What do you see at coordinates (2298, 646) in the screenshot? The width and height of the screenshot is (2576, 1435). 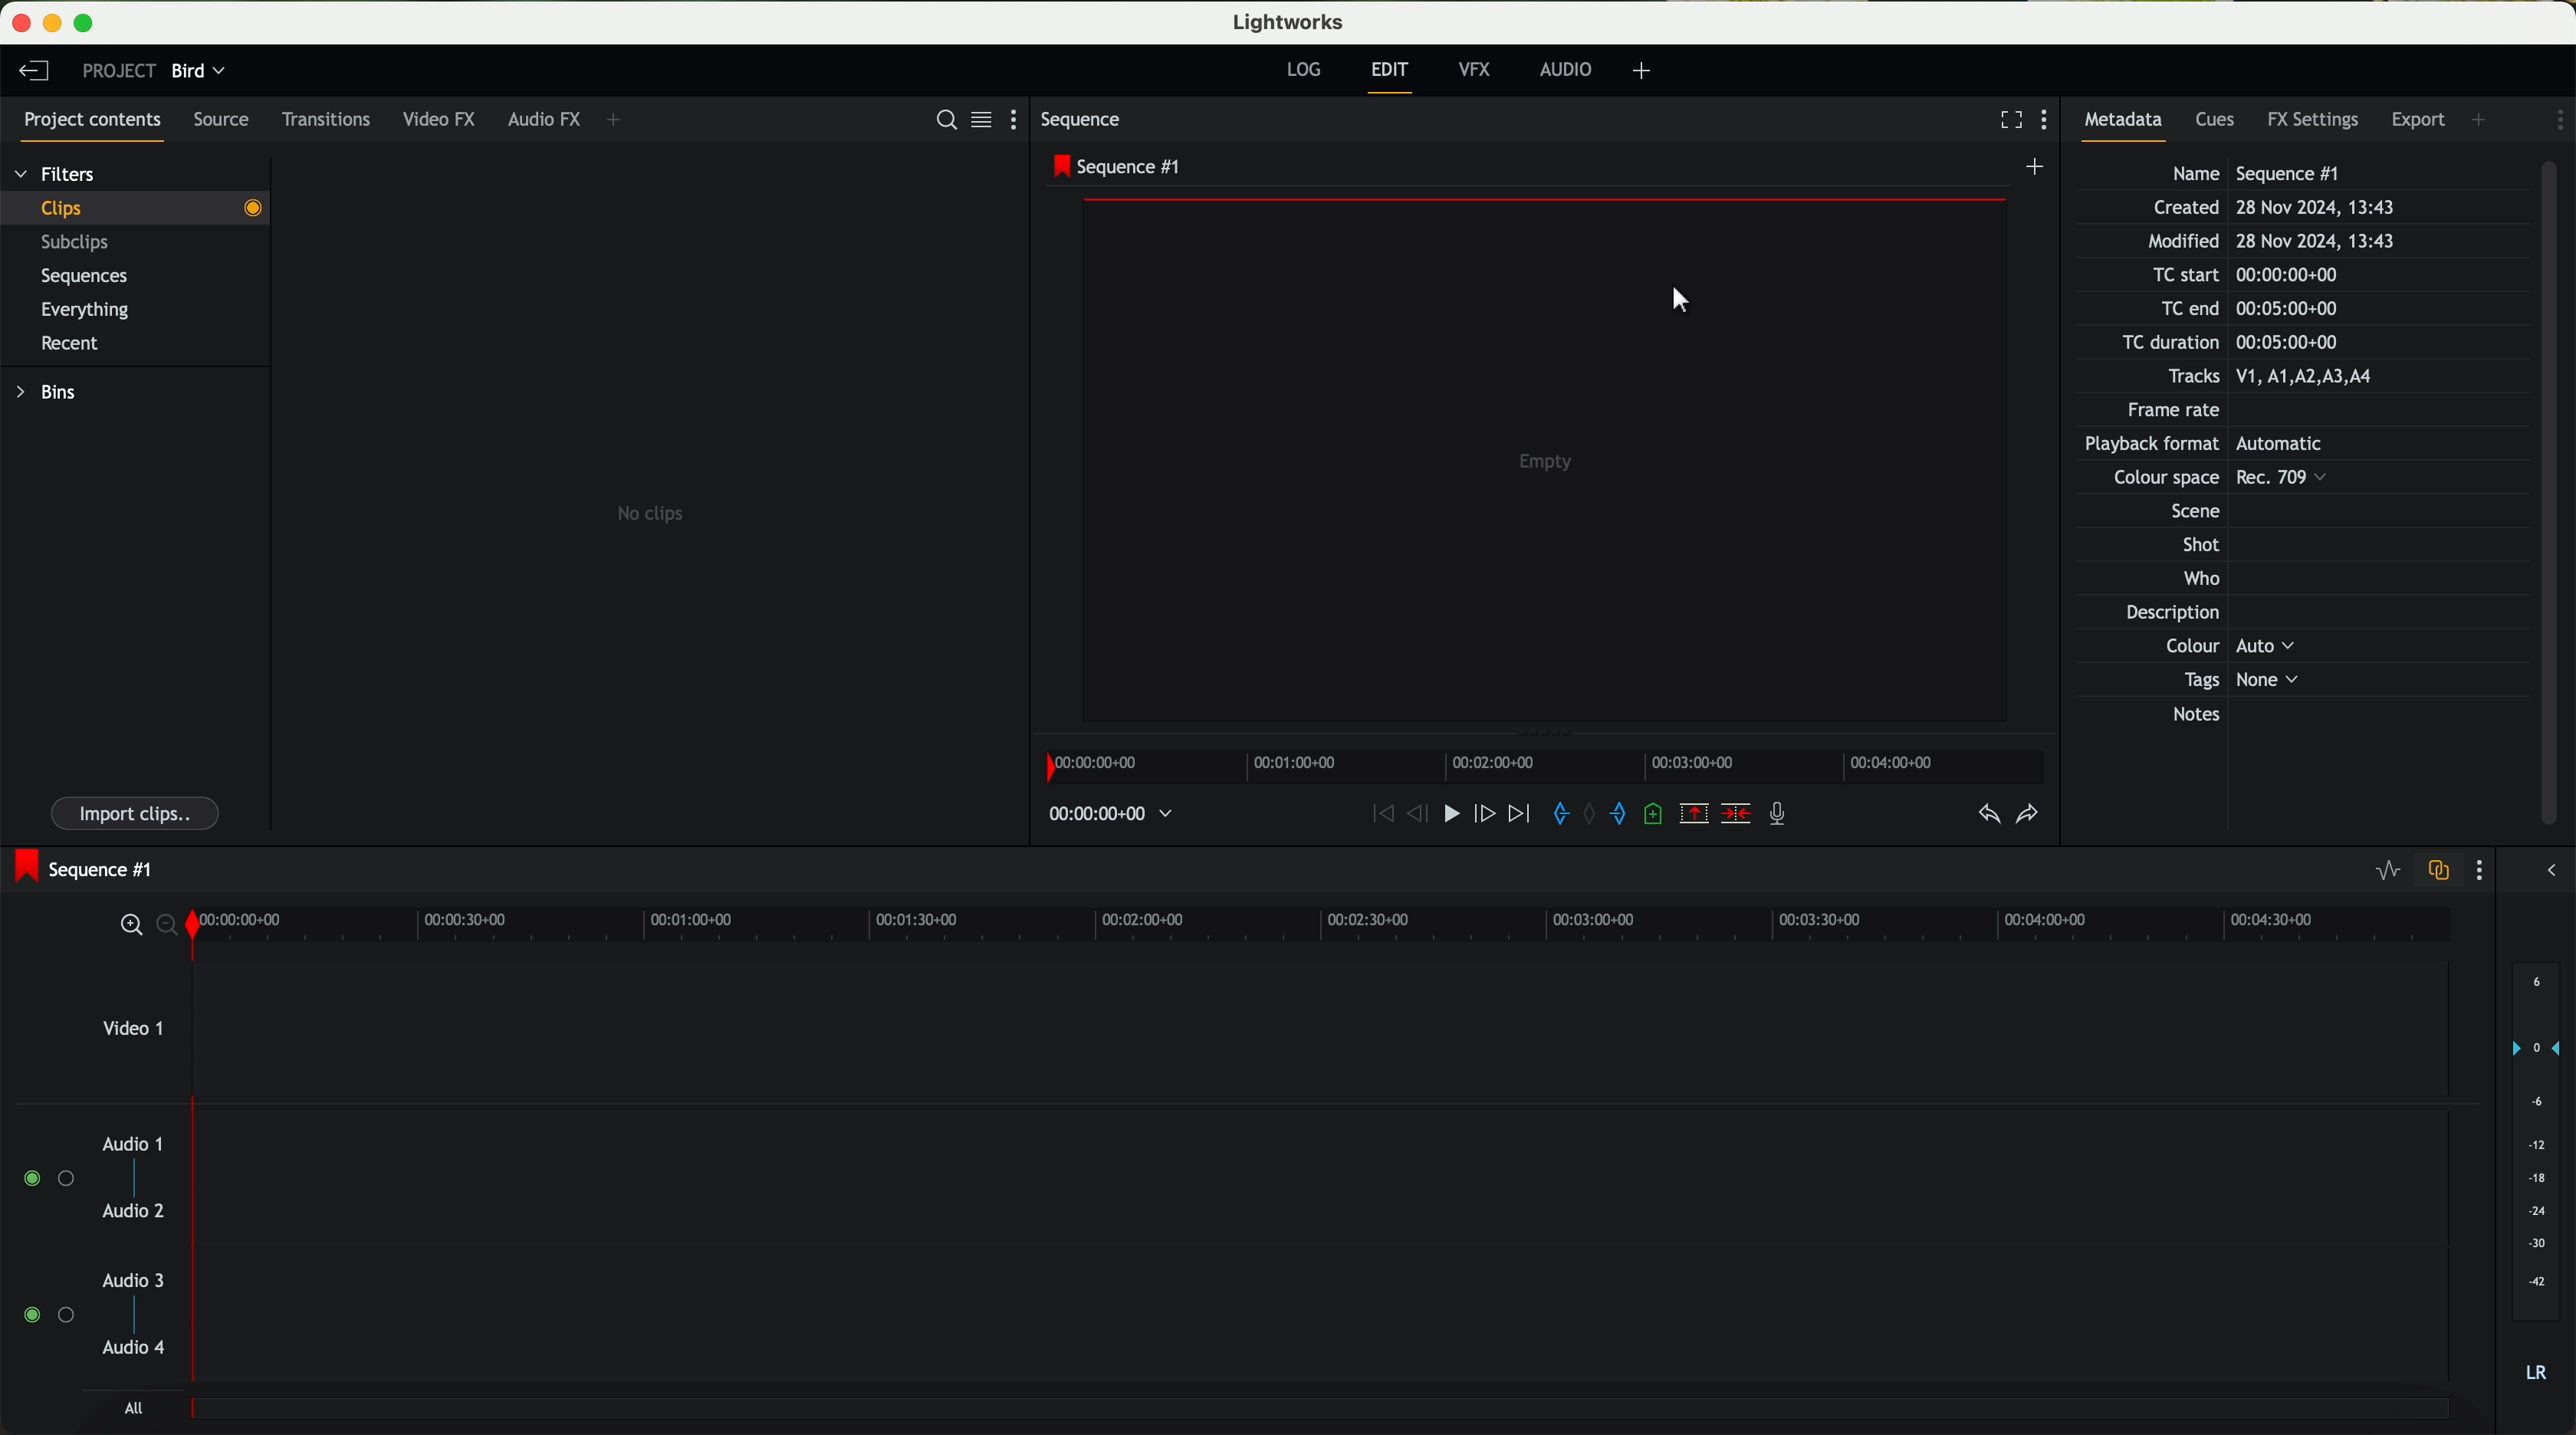 I see `Color` at bounding box center [2298, 646].